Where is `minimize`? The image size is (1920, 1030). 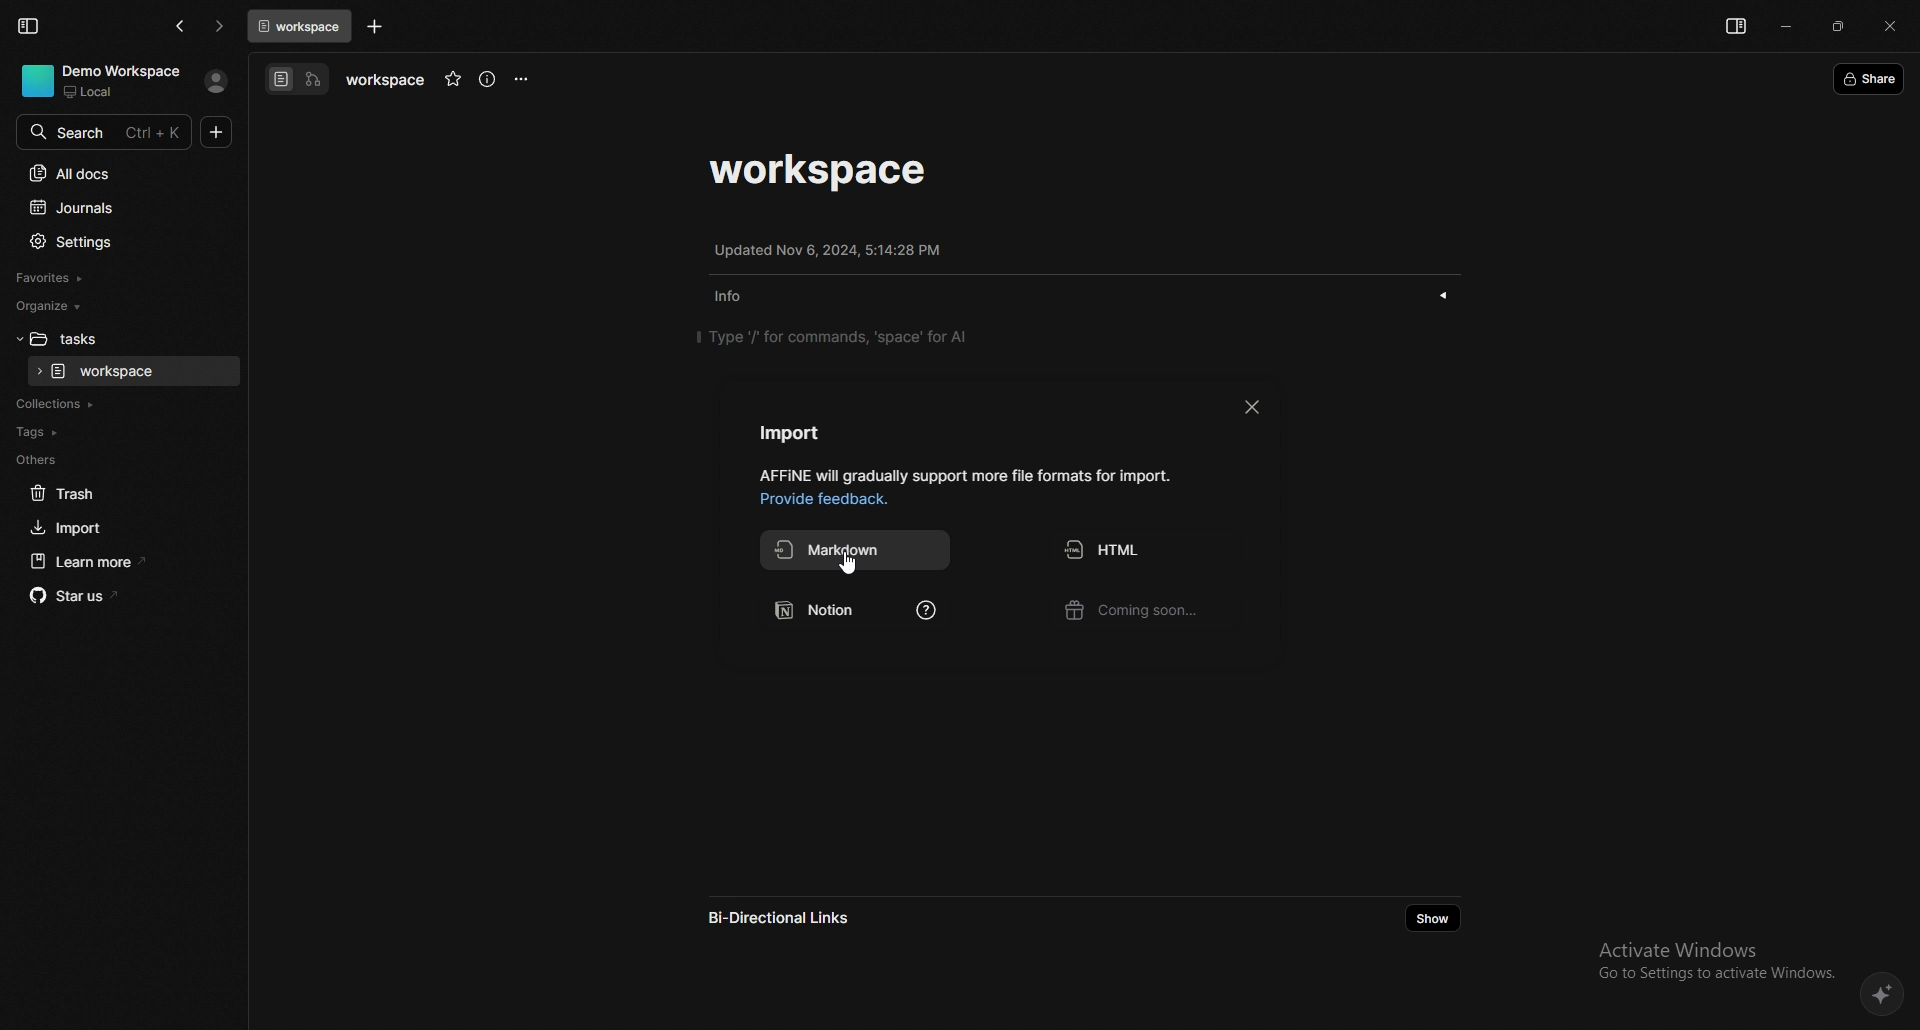
minimize is located at coordinates (1785, 25).